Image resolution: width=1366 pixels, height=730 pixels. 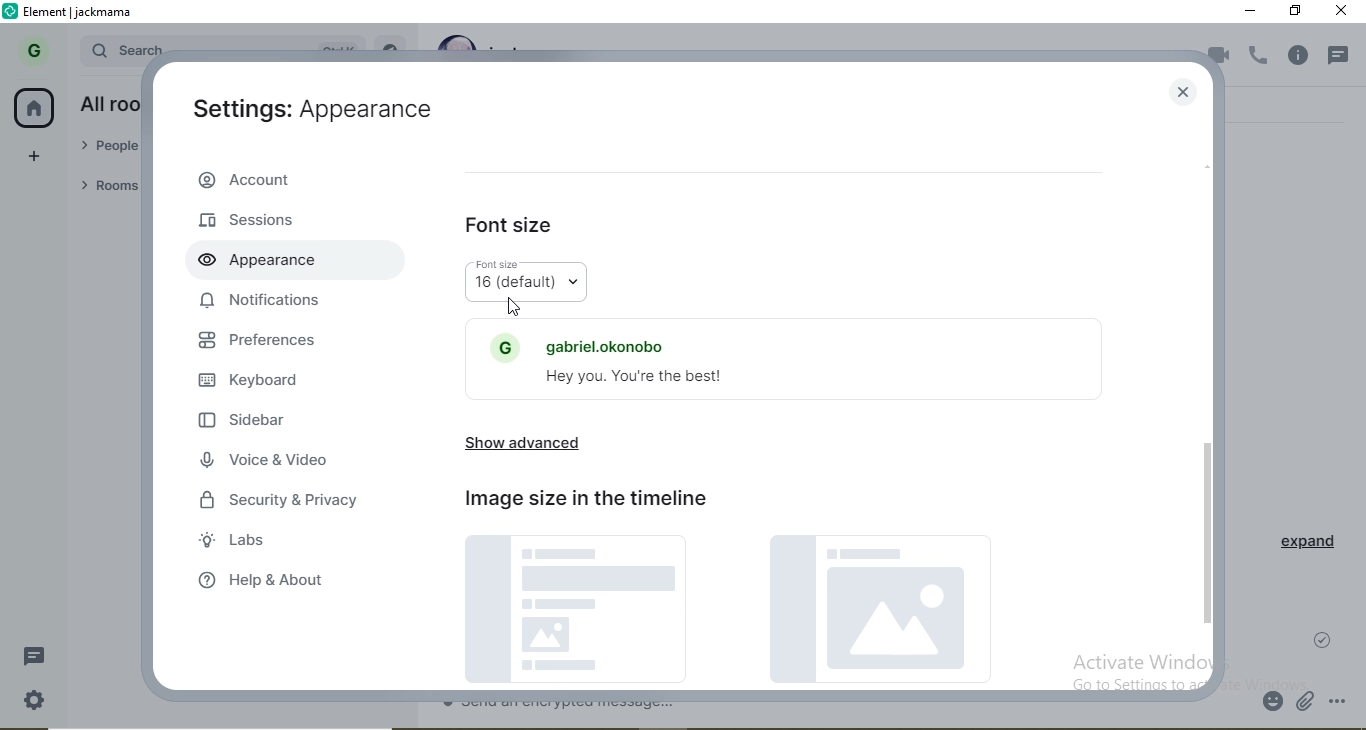 I want to click on scroll bar, so click(x=1208, y=395).